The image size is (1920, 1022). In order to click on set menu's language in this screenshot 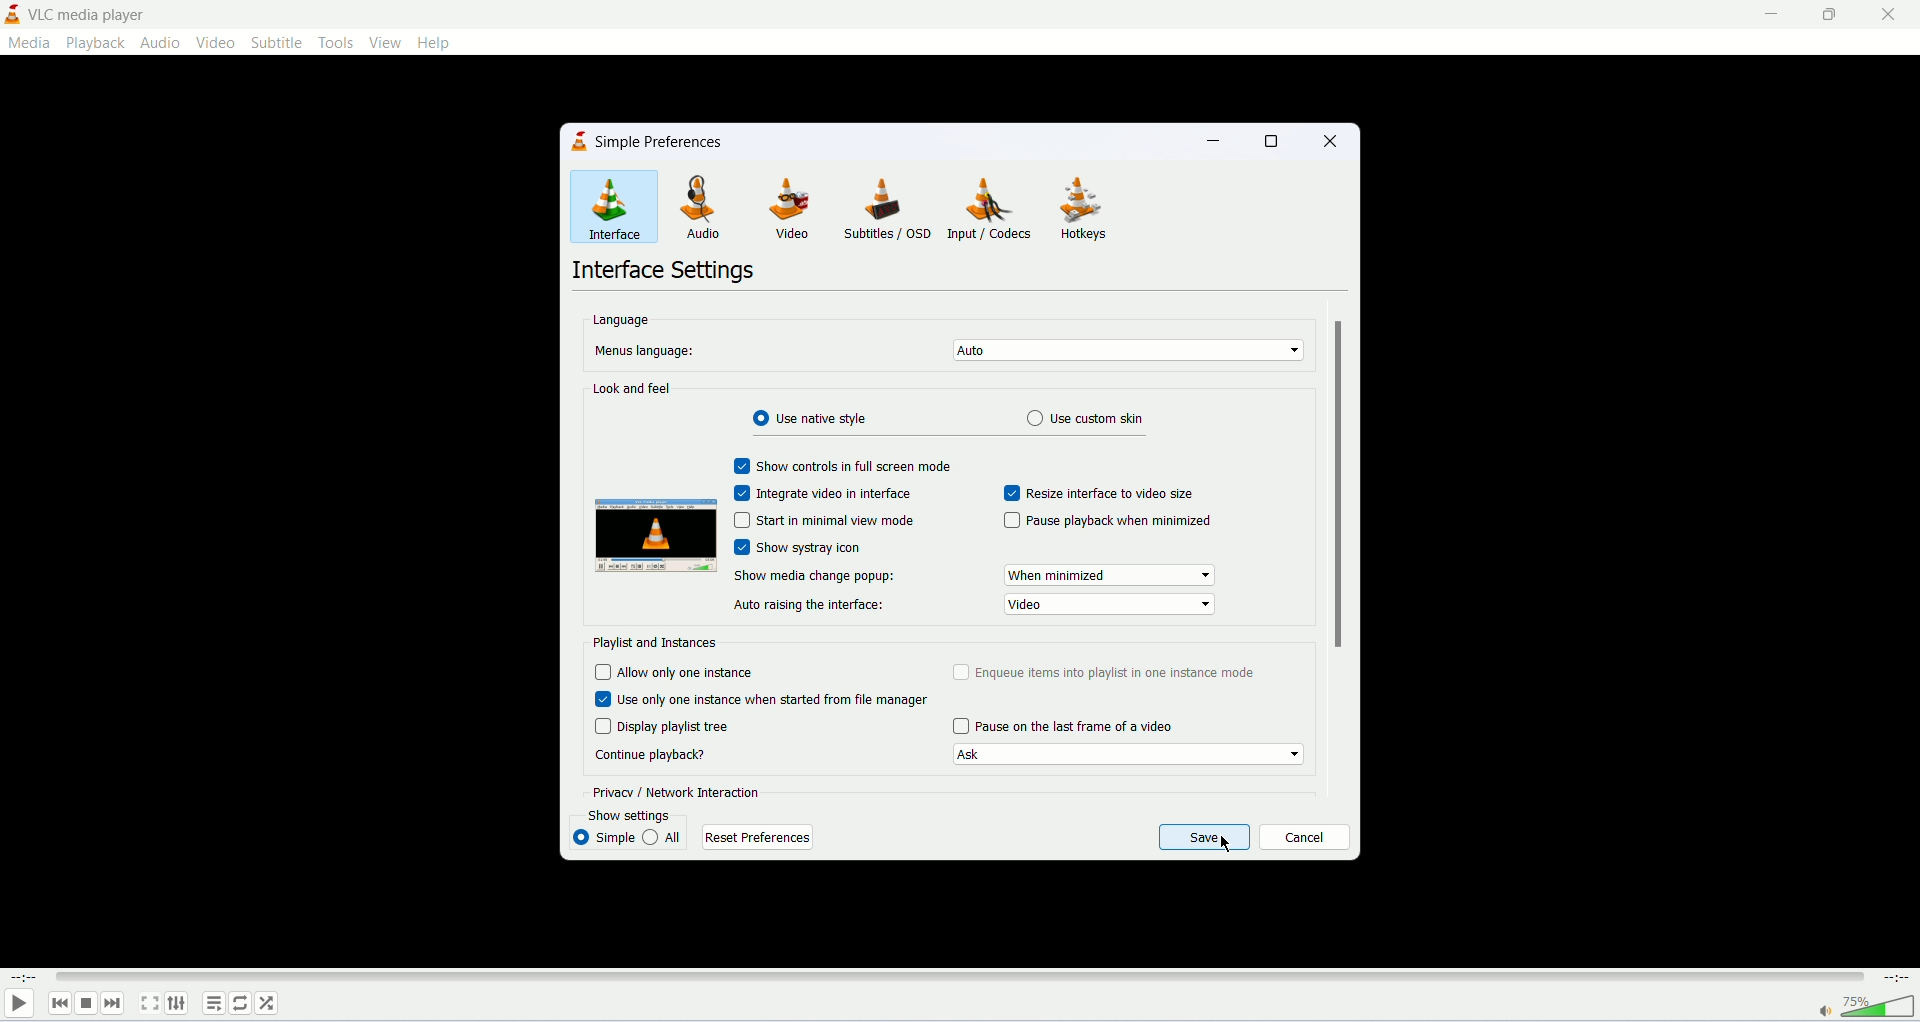, I will do `click(1129, 350)`.